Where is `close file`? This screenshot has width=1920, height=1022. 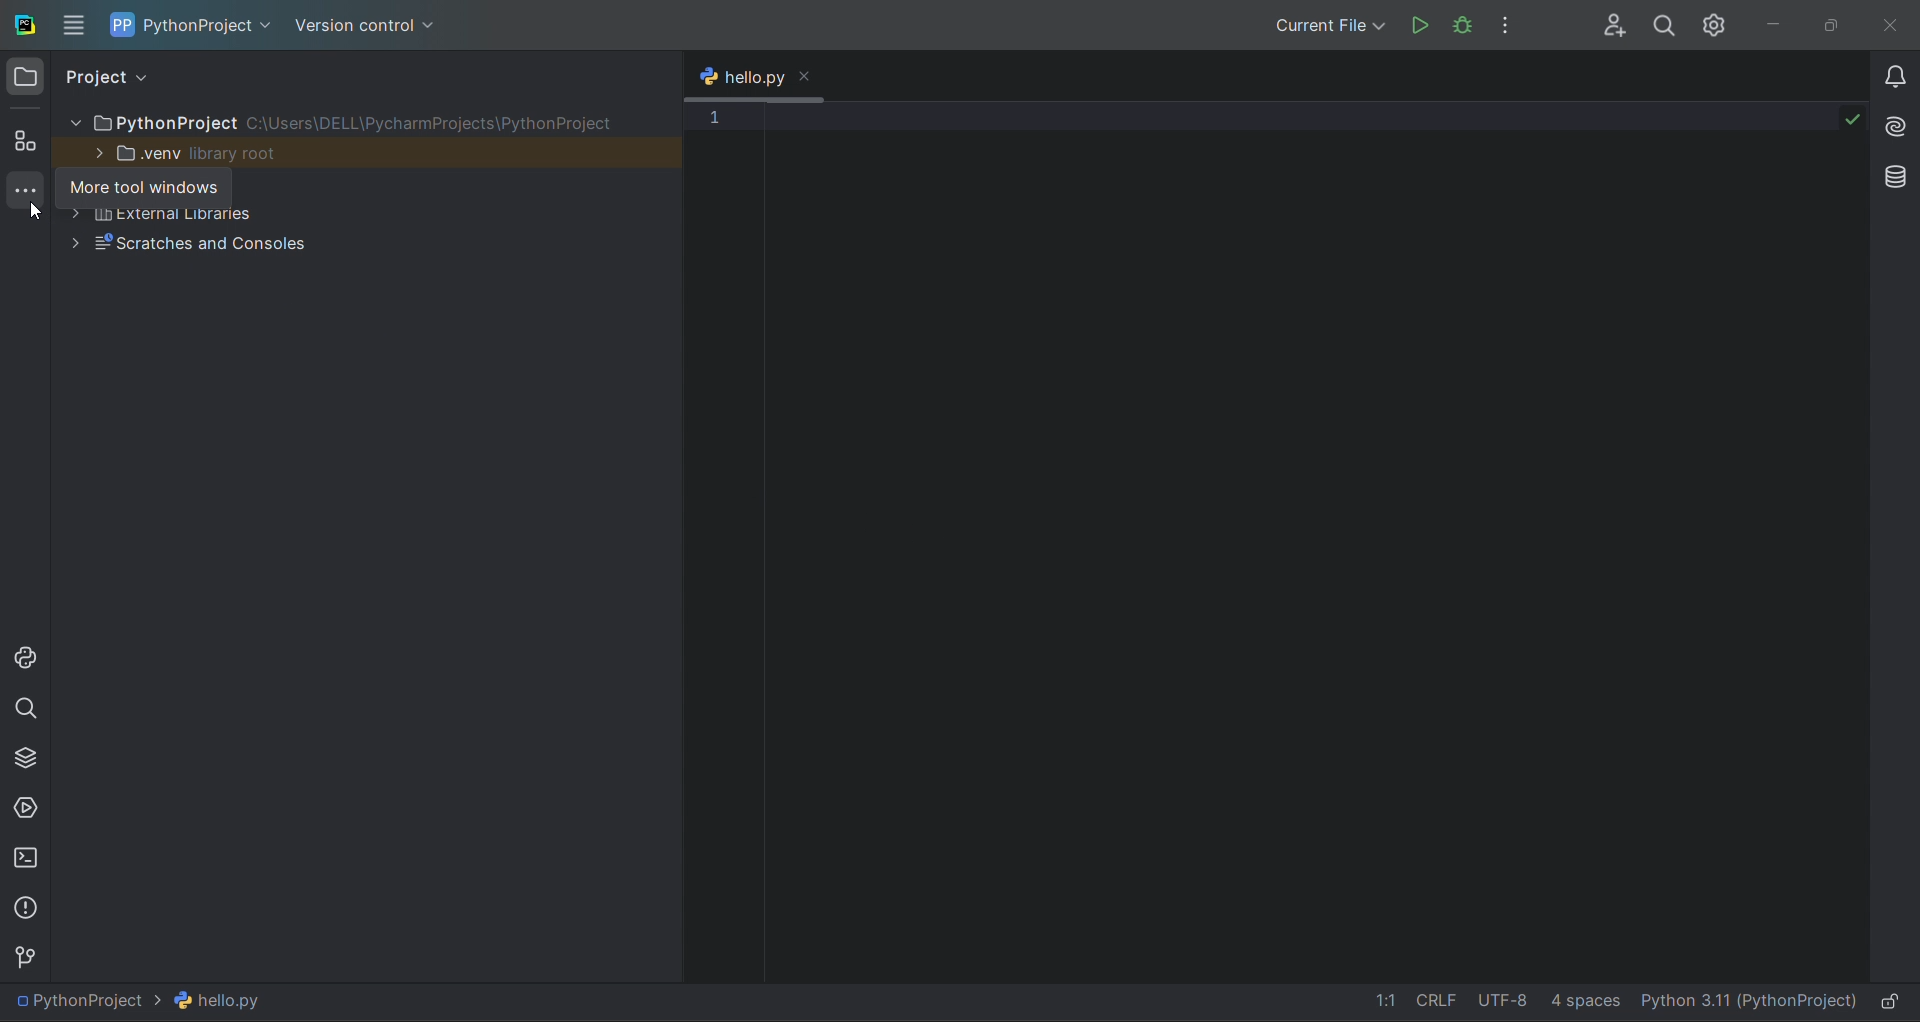
close file is located at coordinates (808, 77).